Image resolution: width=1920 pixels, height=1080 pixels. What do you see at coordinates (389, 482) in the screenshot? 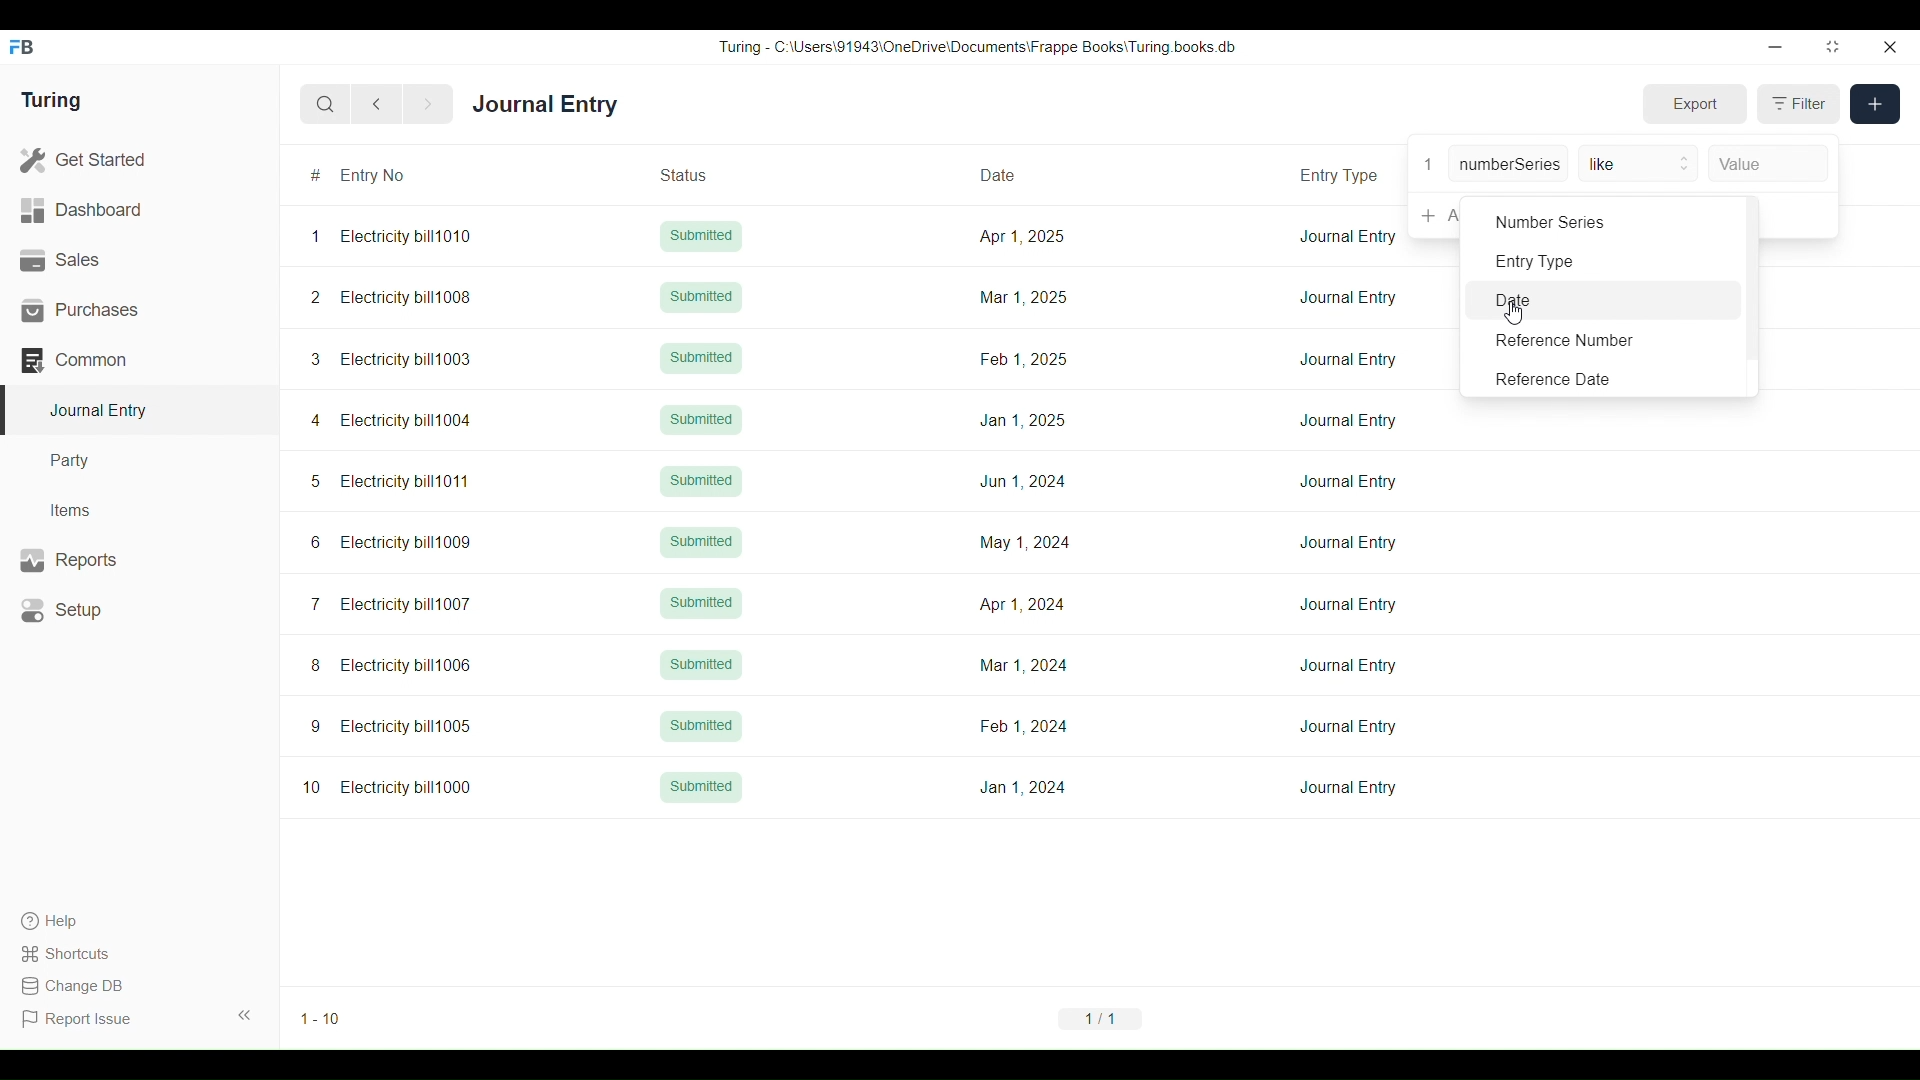
I see `5 Electricity bill1011` at bounding box center [389, 482].